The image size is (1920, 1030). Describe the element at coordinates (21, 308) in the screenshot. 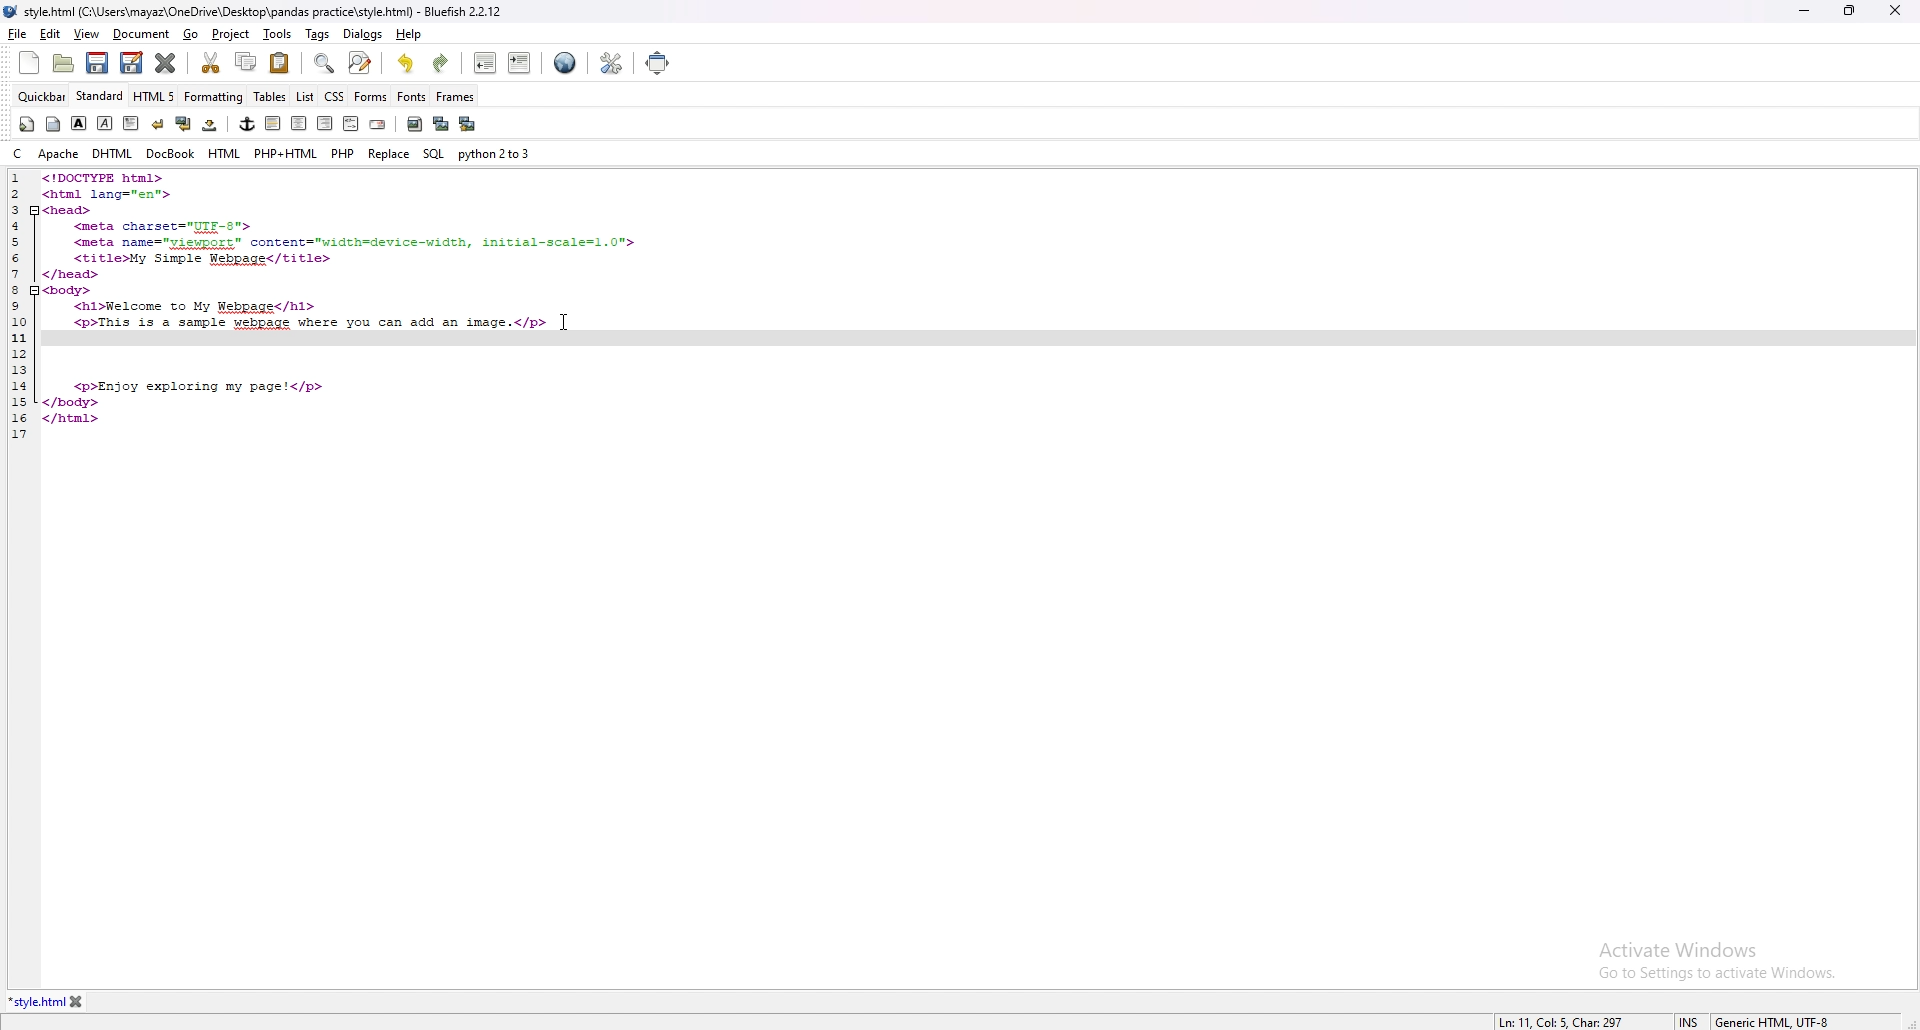

I see `1 2 3 4 5 6 7 8 9 10 11 12 13 14 15 16 17` at that location.